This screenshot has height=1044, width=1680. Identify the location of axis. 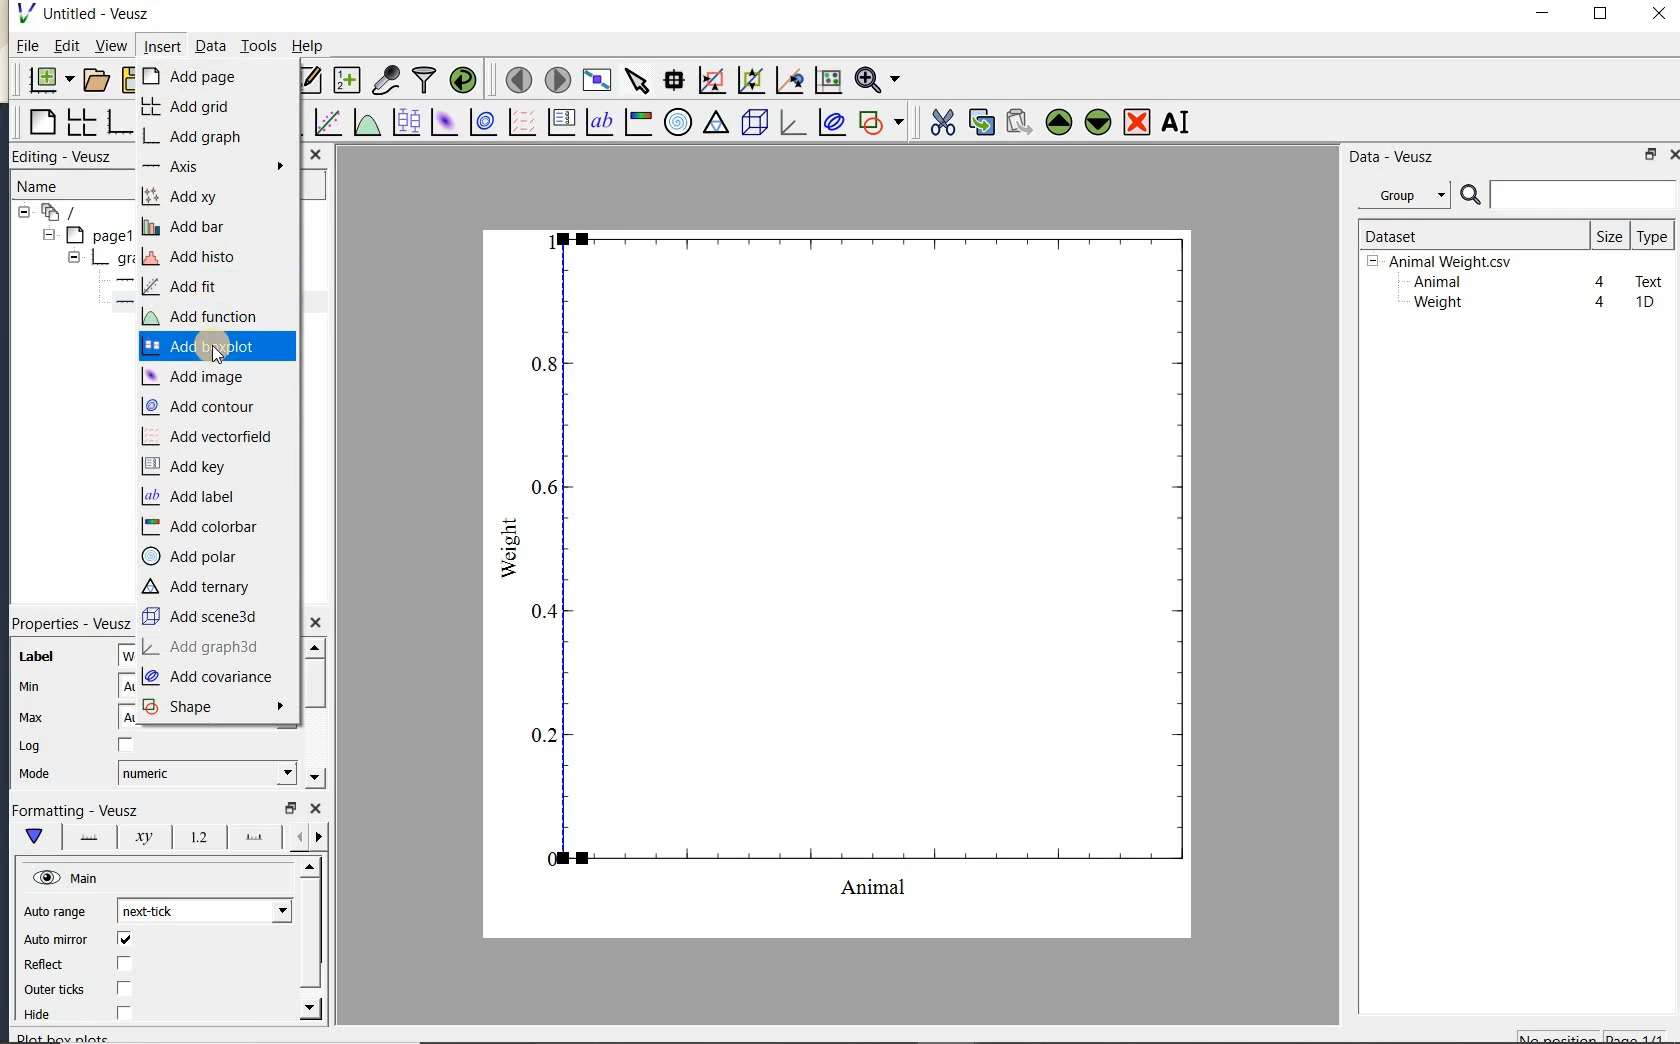
(115, 304).